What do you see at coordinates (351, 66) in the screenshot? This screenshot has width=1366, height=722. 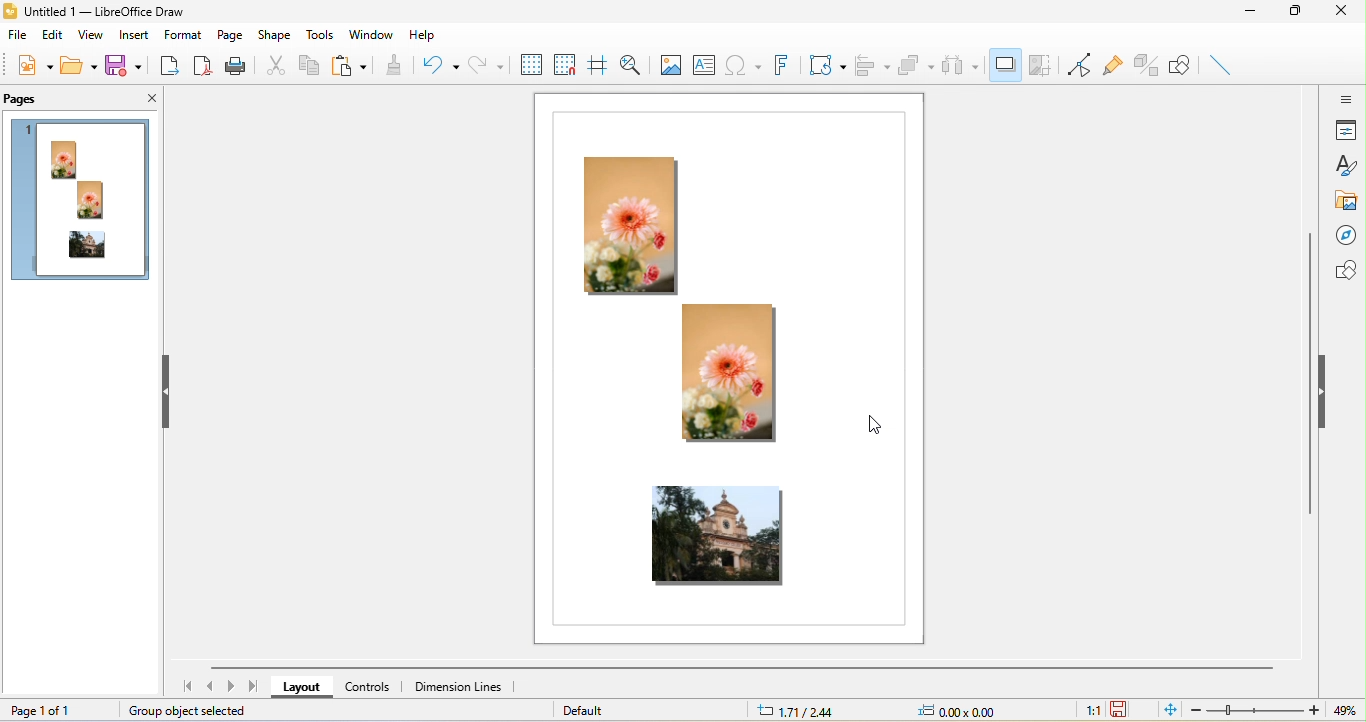 I see `paste` at bounding box center [351, 66].